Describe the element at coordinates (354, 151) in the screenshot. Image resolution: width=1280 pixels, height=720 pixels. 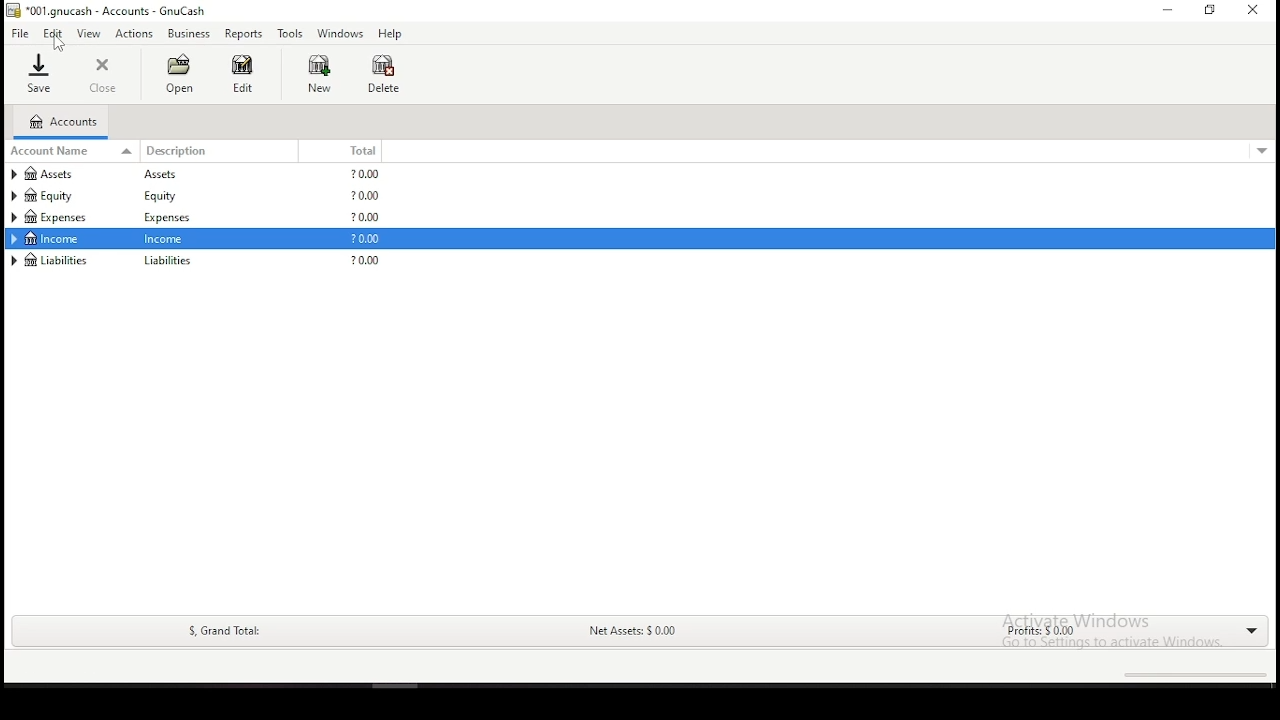
I see `total` at that location.